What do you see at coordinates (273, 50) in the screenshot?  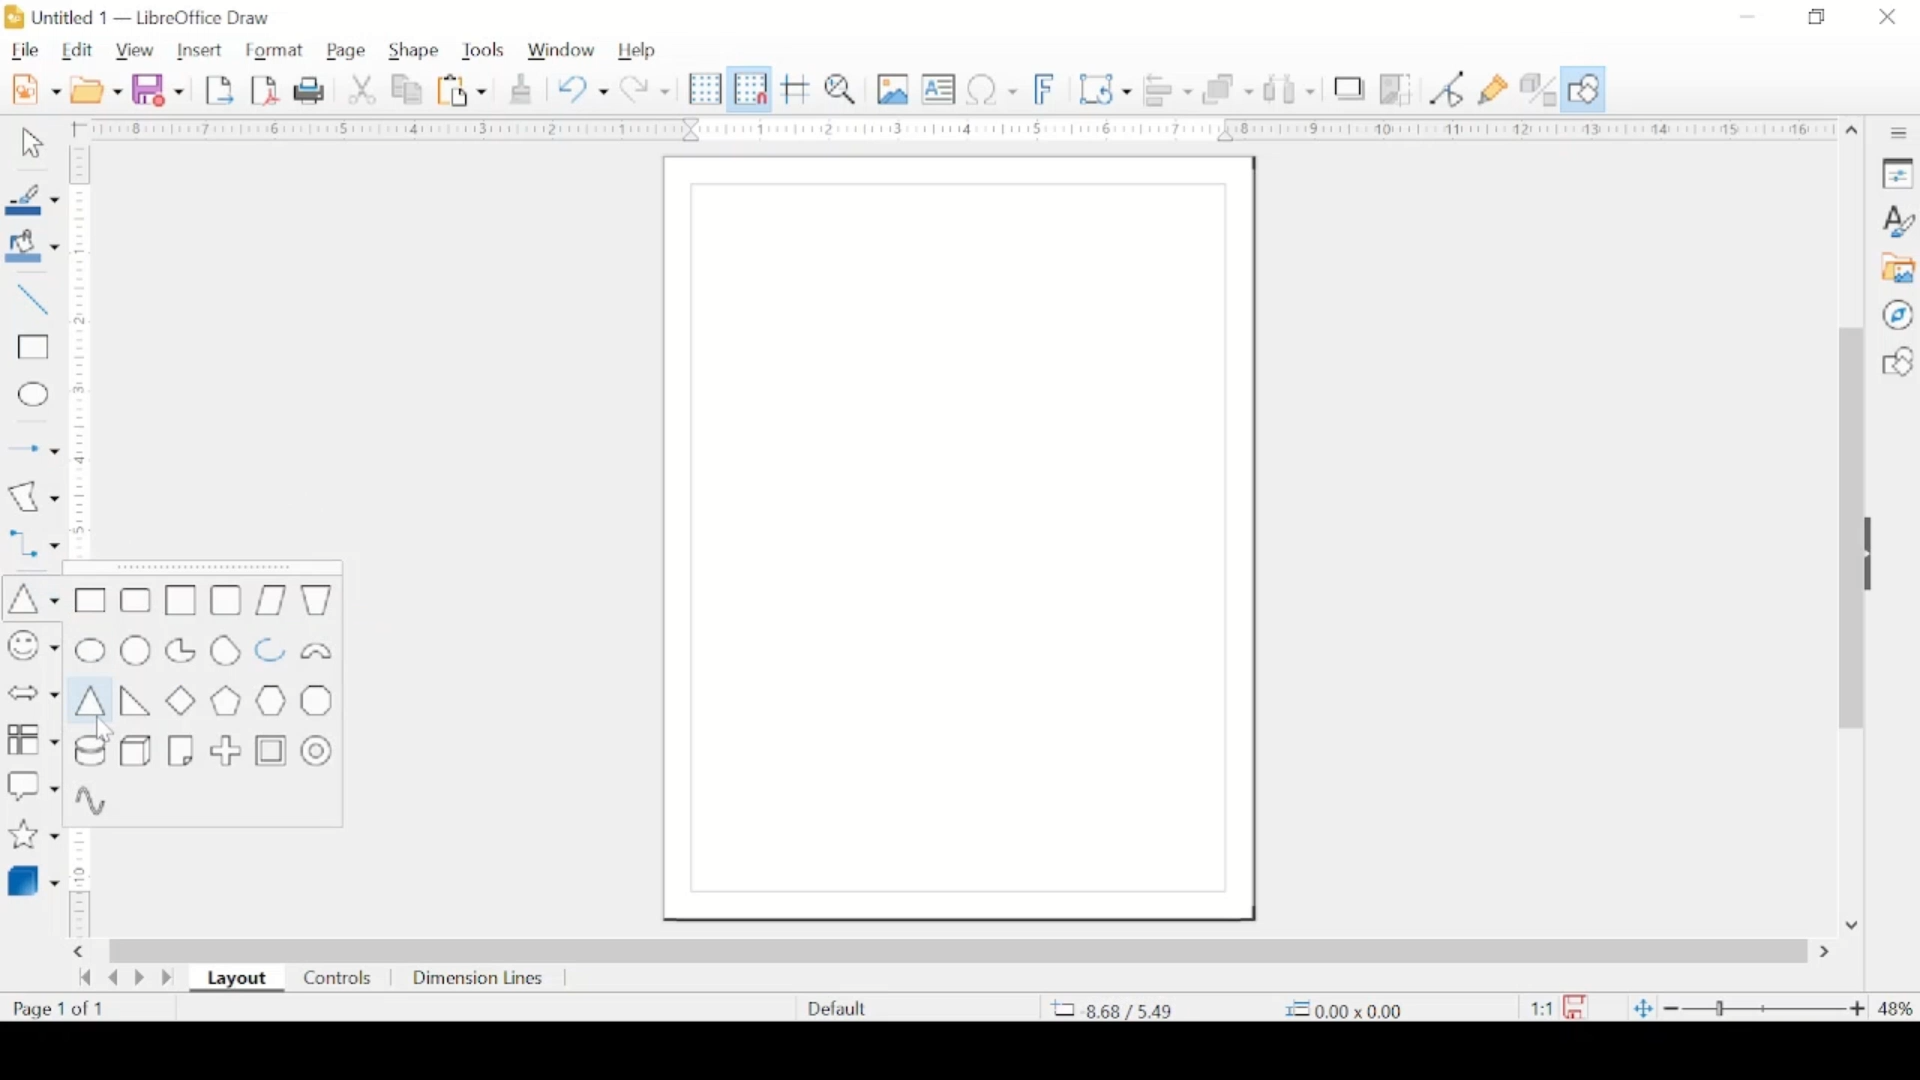 I see `format` at bounding box center [273, 50].